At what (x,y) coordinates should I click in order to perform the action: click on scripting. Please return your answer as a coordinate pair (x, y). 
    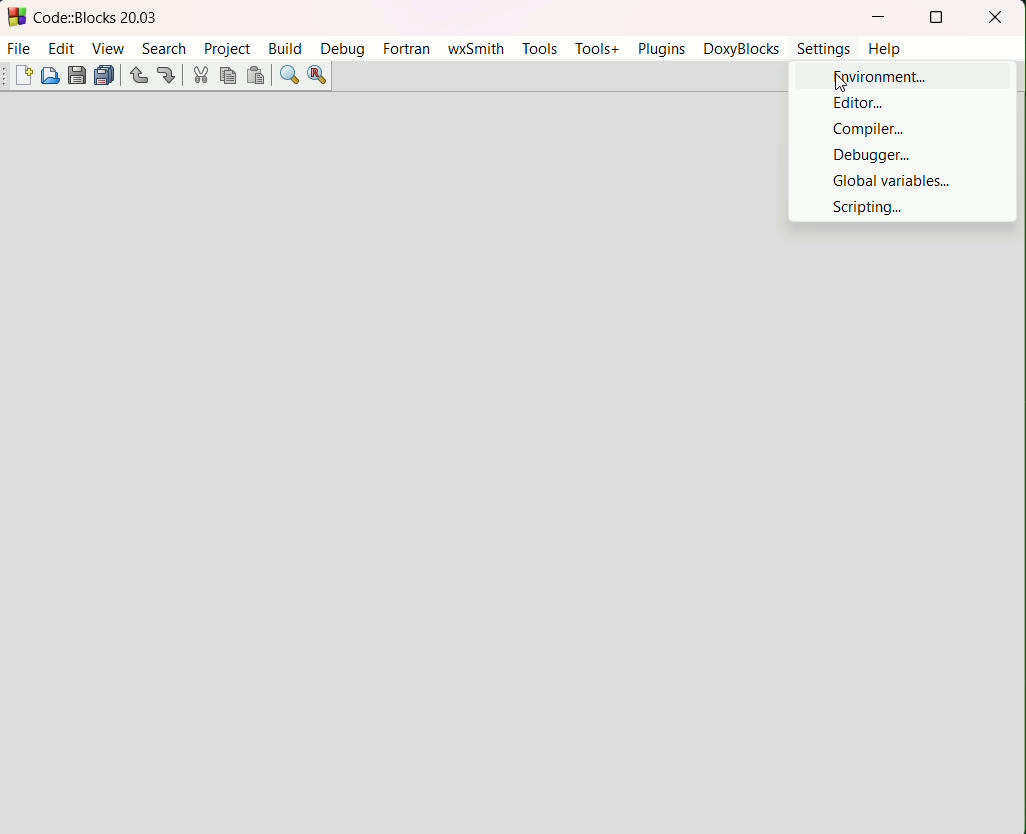
    Looking at the image, I should click on (867, 209).